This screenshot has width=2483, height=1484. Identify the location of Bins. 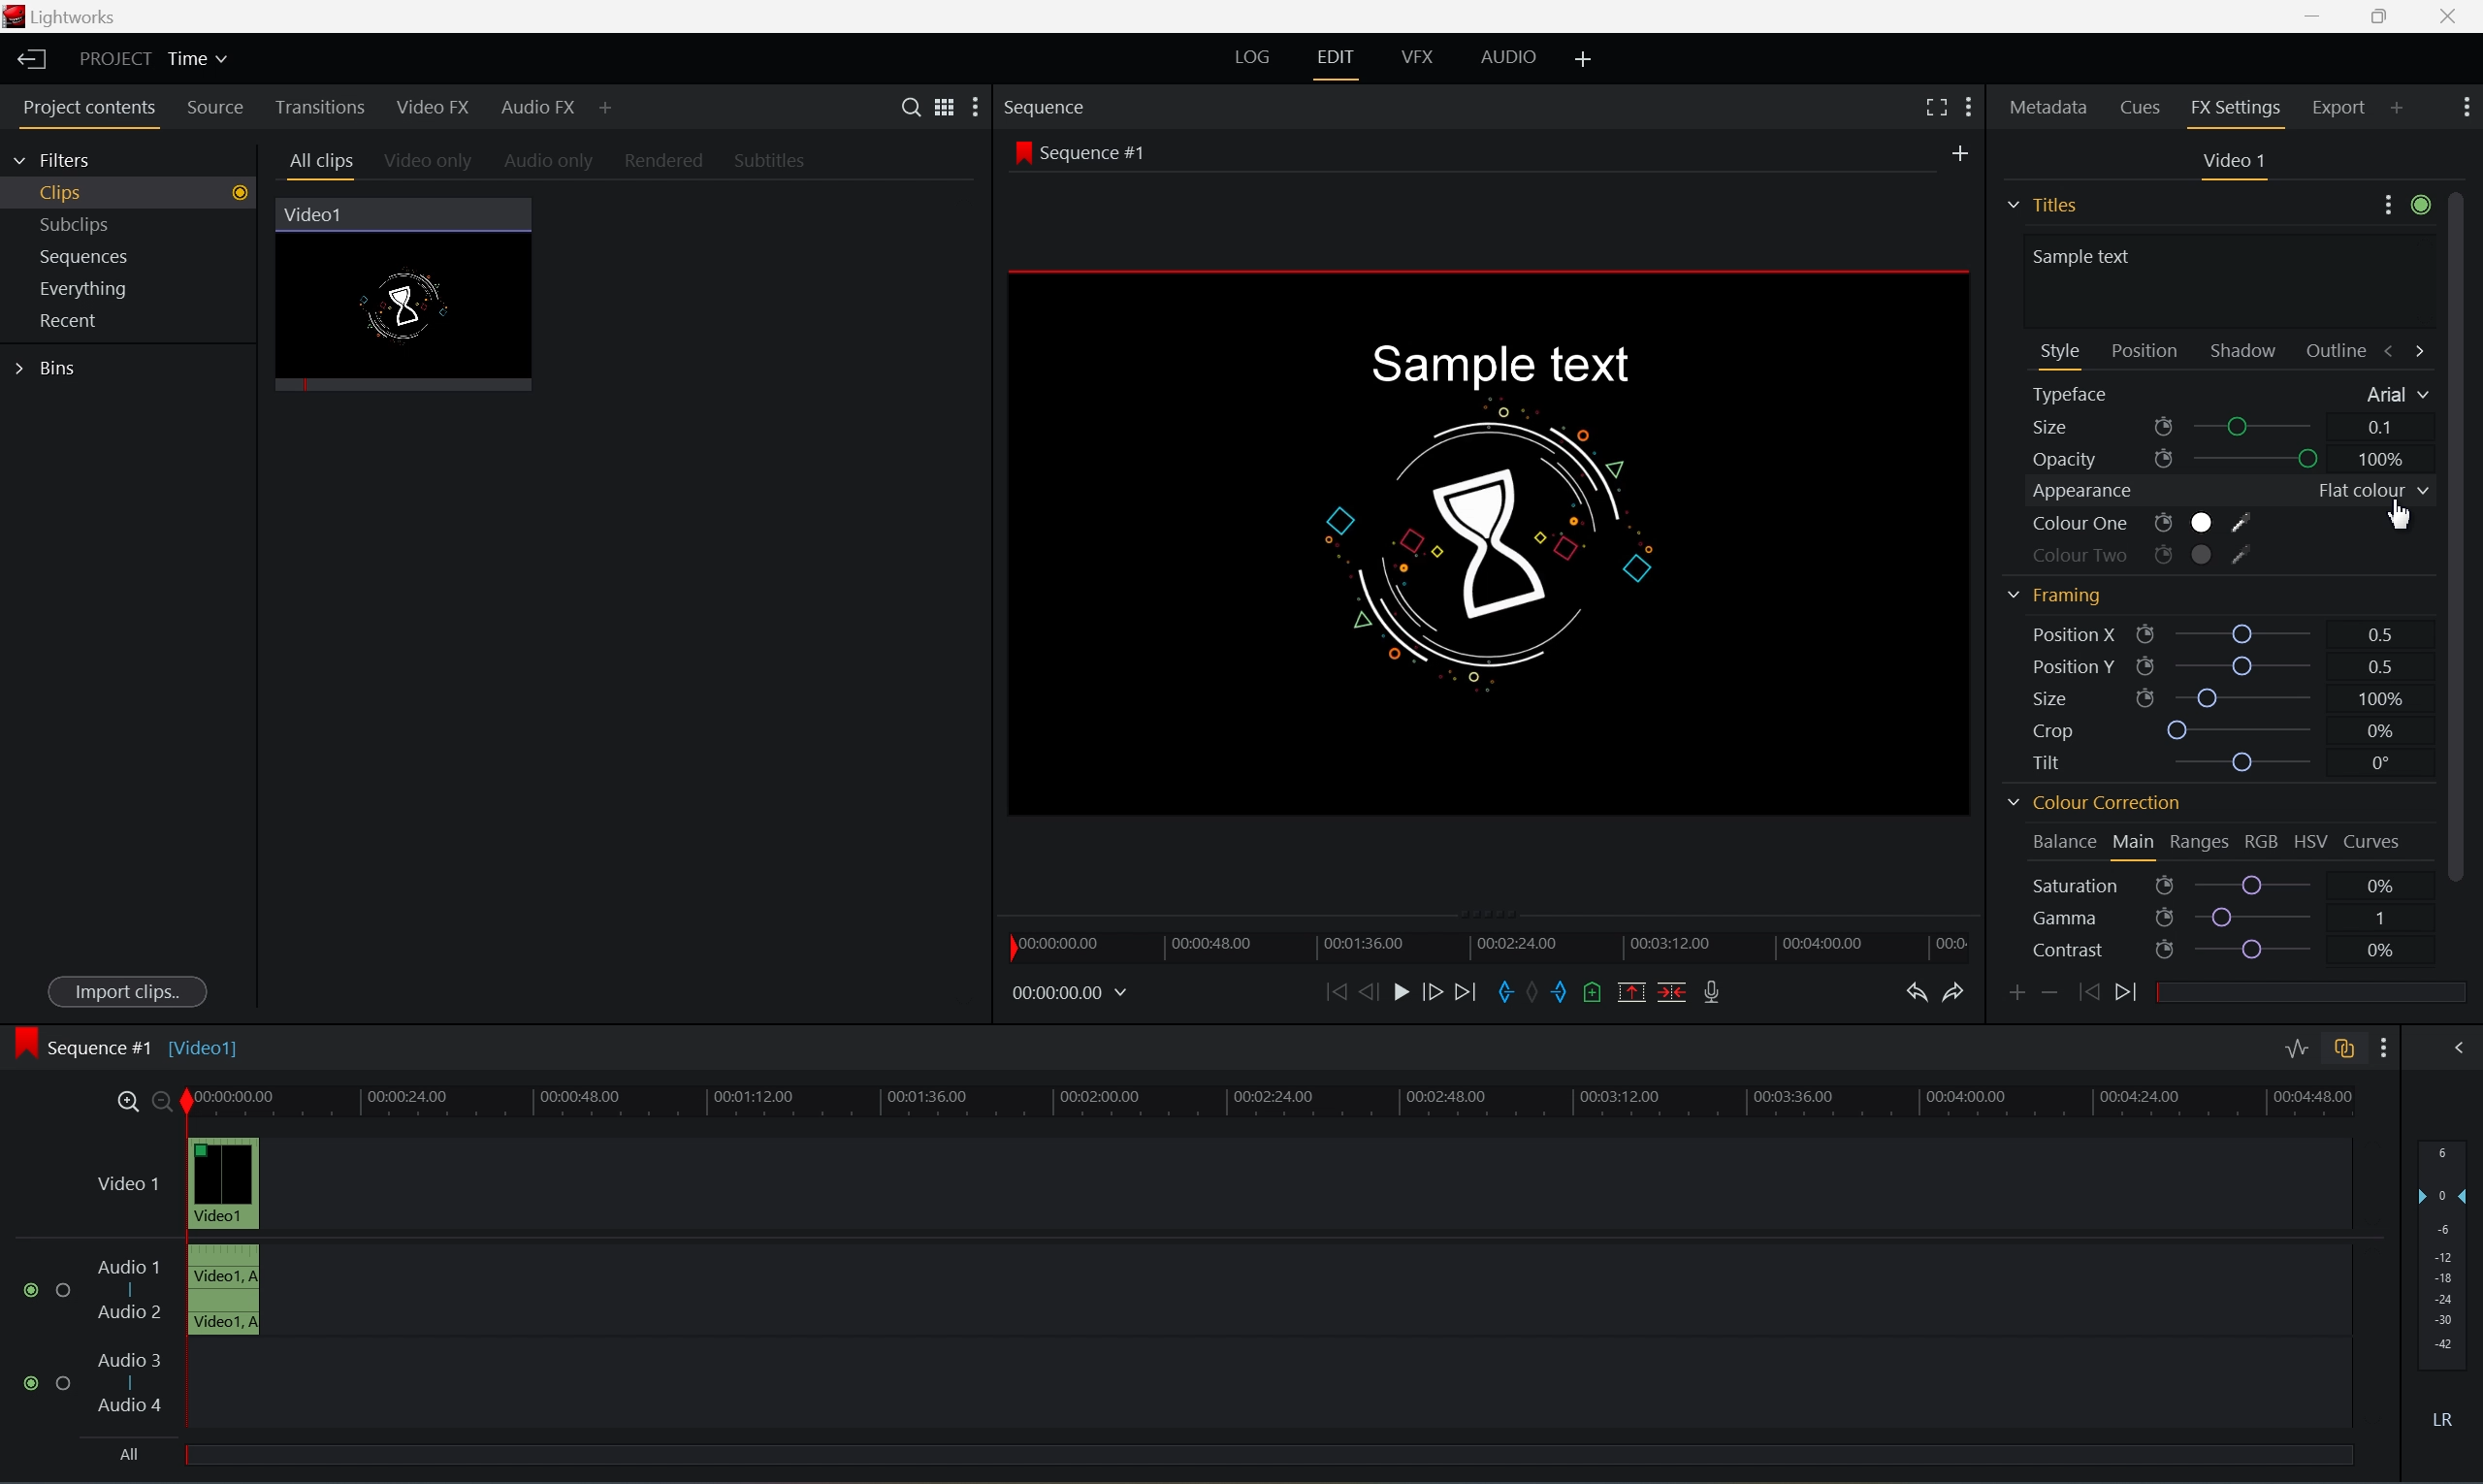
(50, 369).